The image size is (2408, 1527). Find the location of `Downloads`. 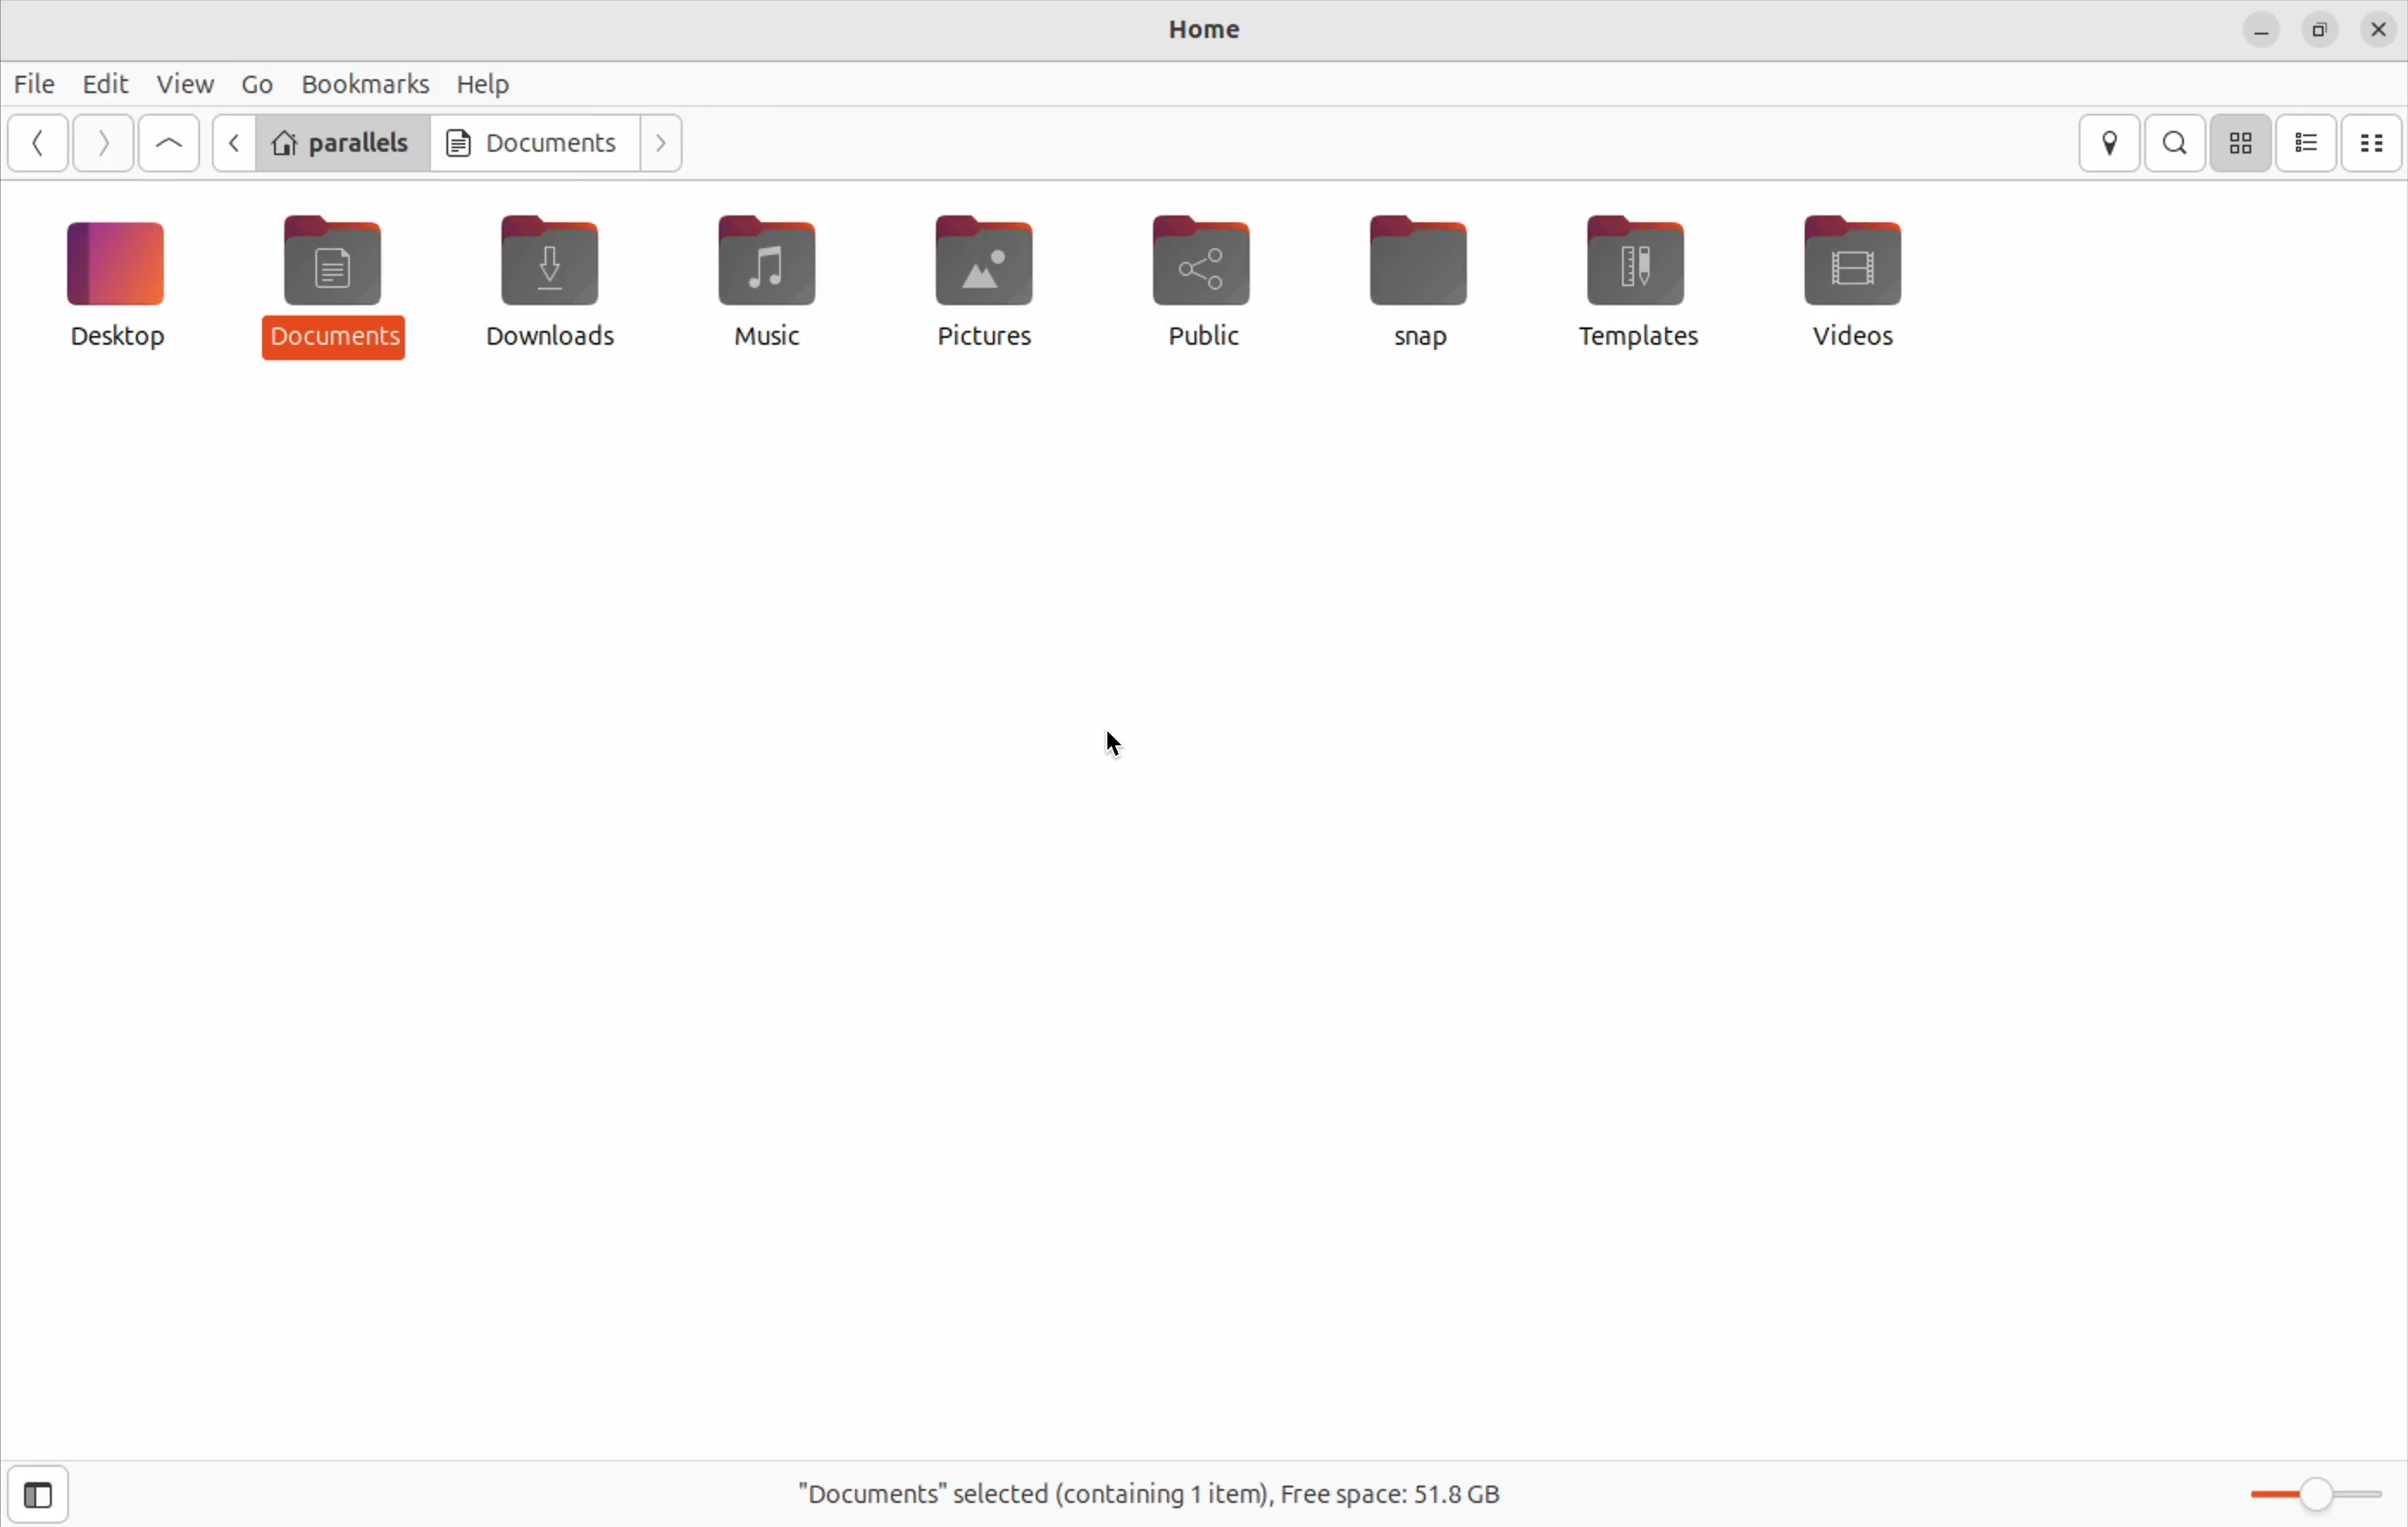

Downloads is located at coordinates (553, 284).